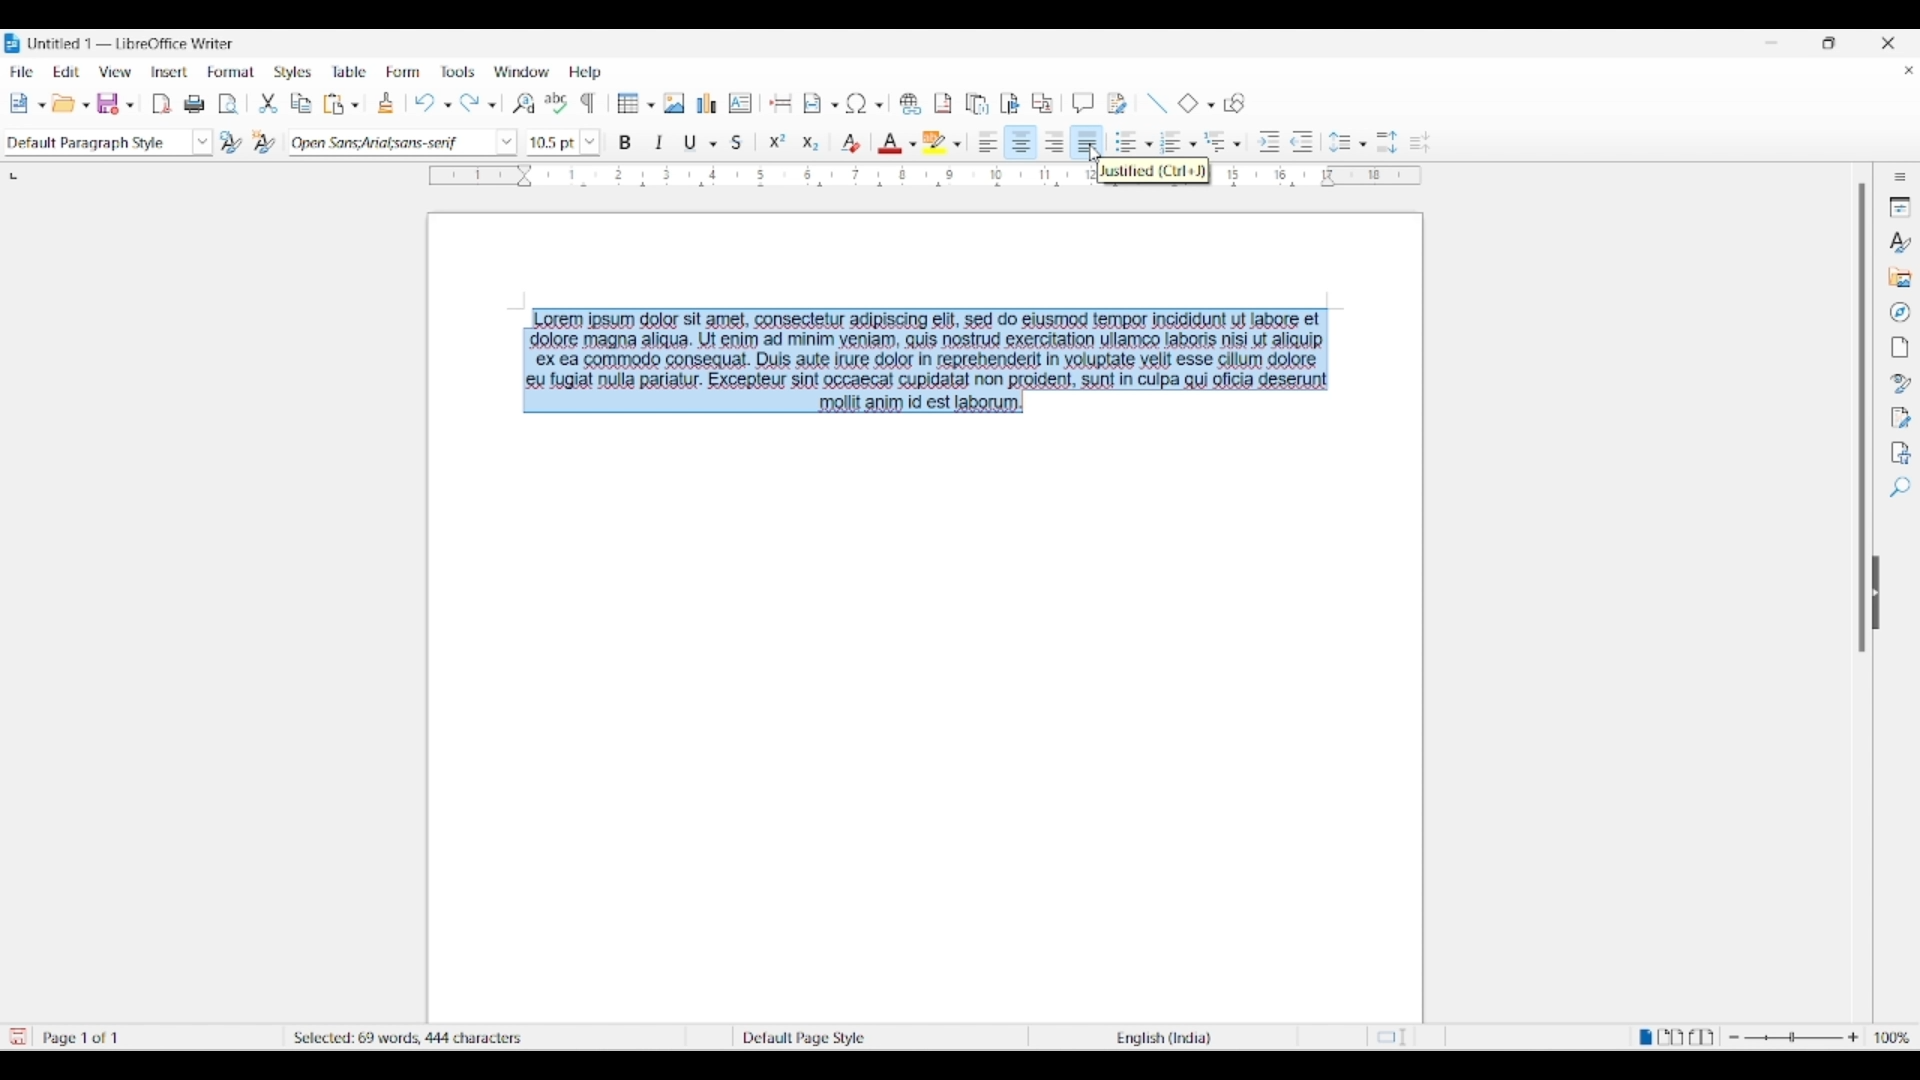 The image size is (1920, 1080). Describe the element at coordinates (782, 102) in the screenshot. I see `Insert page break` at that location.